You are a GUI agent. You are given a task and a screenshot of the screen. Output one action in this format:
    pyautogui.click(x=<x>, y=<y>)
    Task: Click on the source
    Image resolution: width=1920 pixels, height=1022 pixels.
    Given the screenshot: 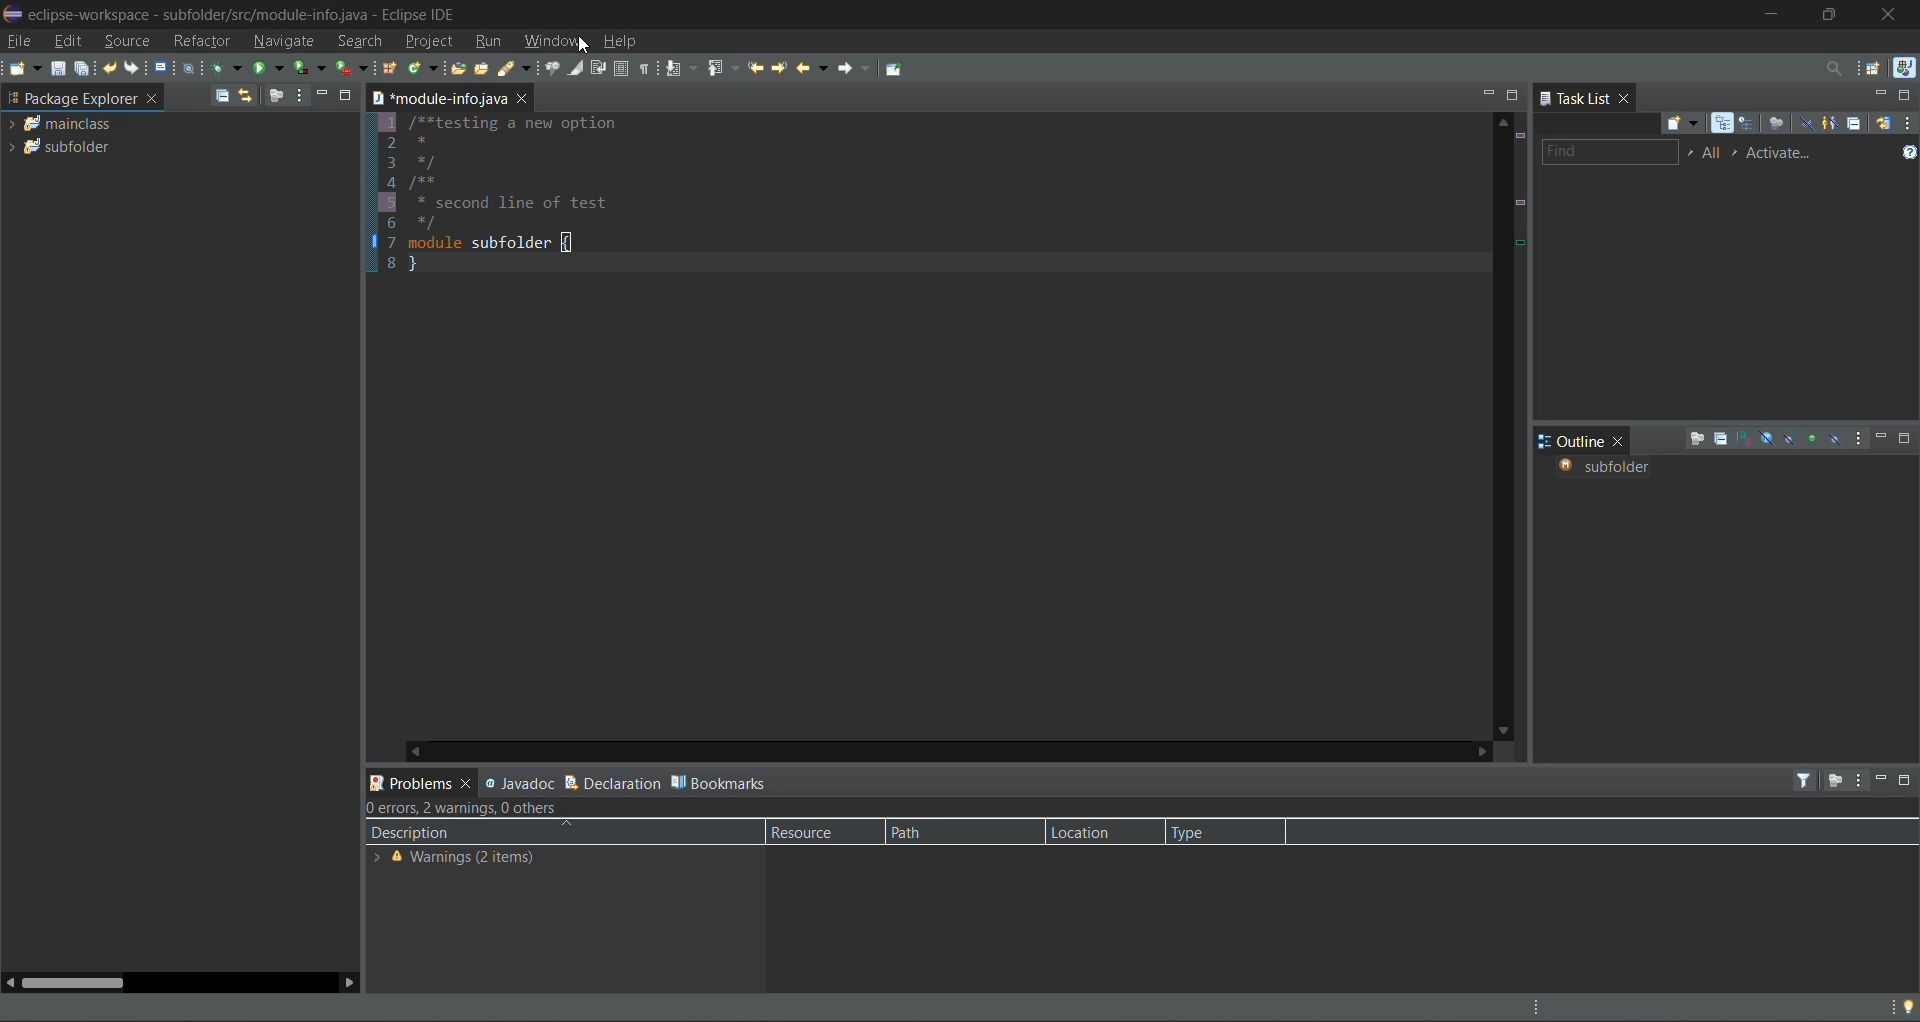 What is the action you would take?
    pyautogui.click(x=125, y=39)
    